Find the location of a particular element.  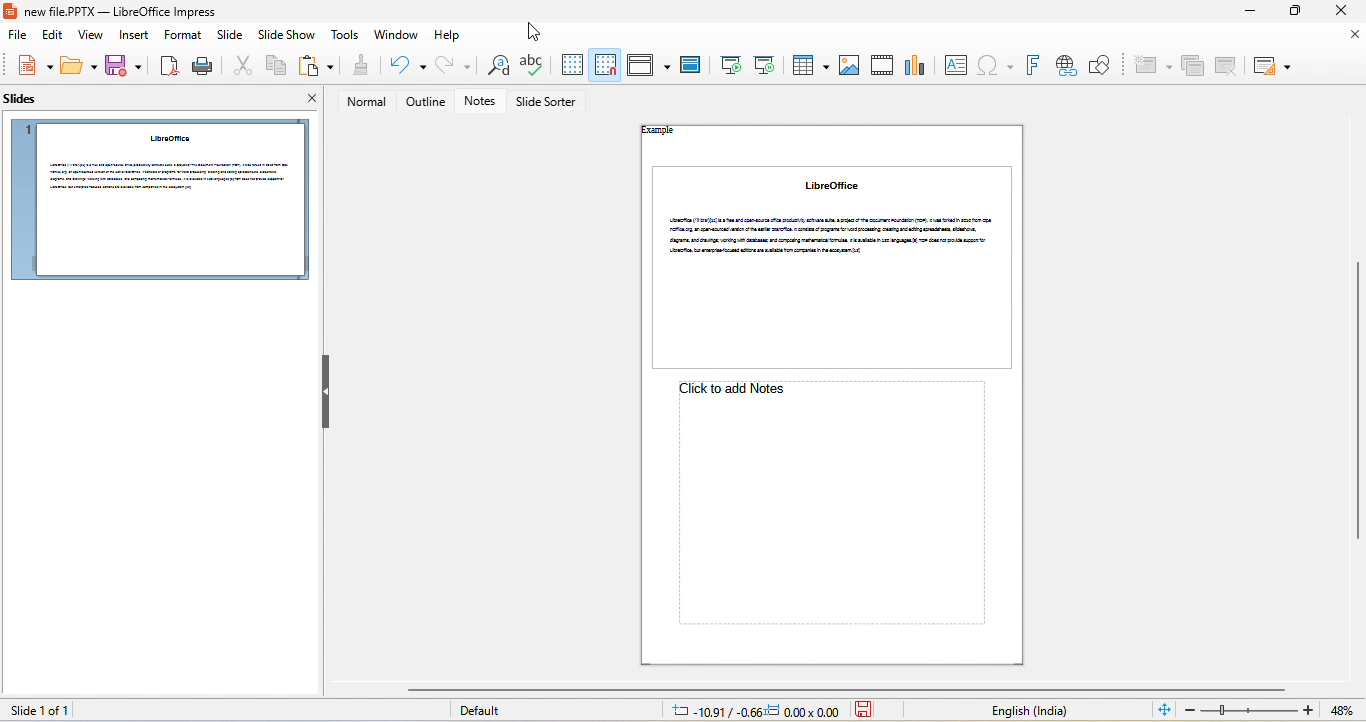

print is located at coordinates (201, 66).